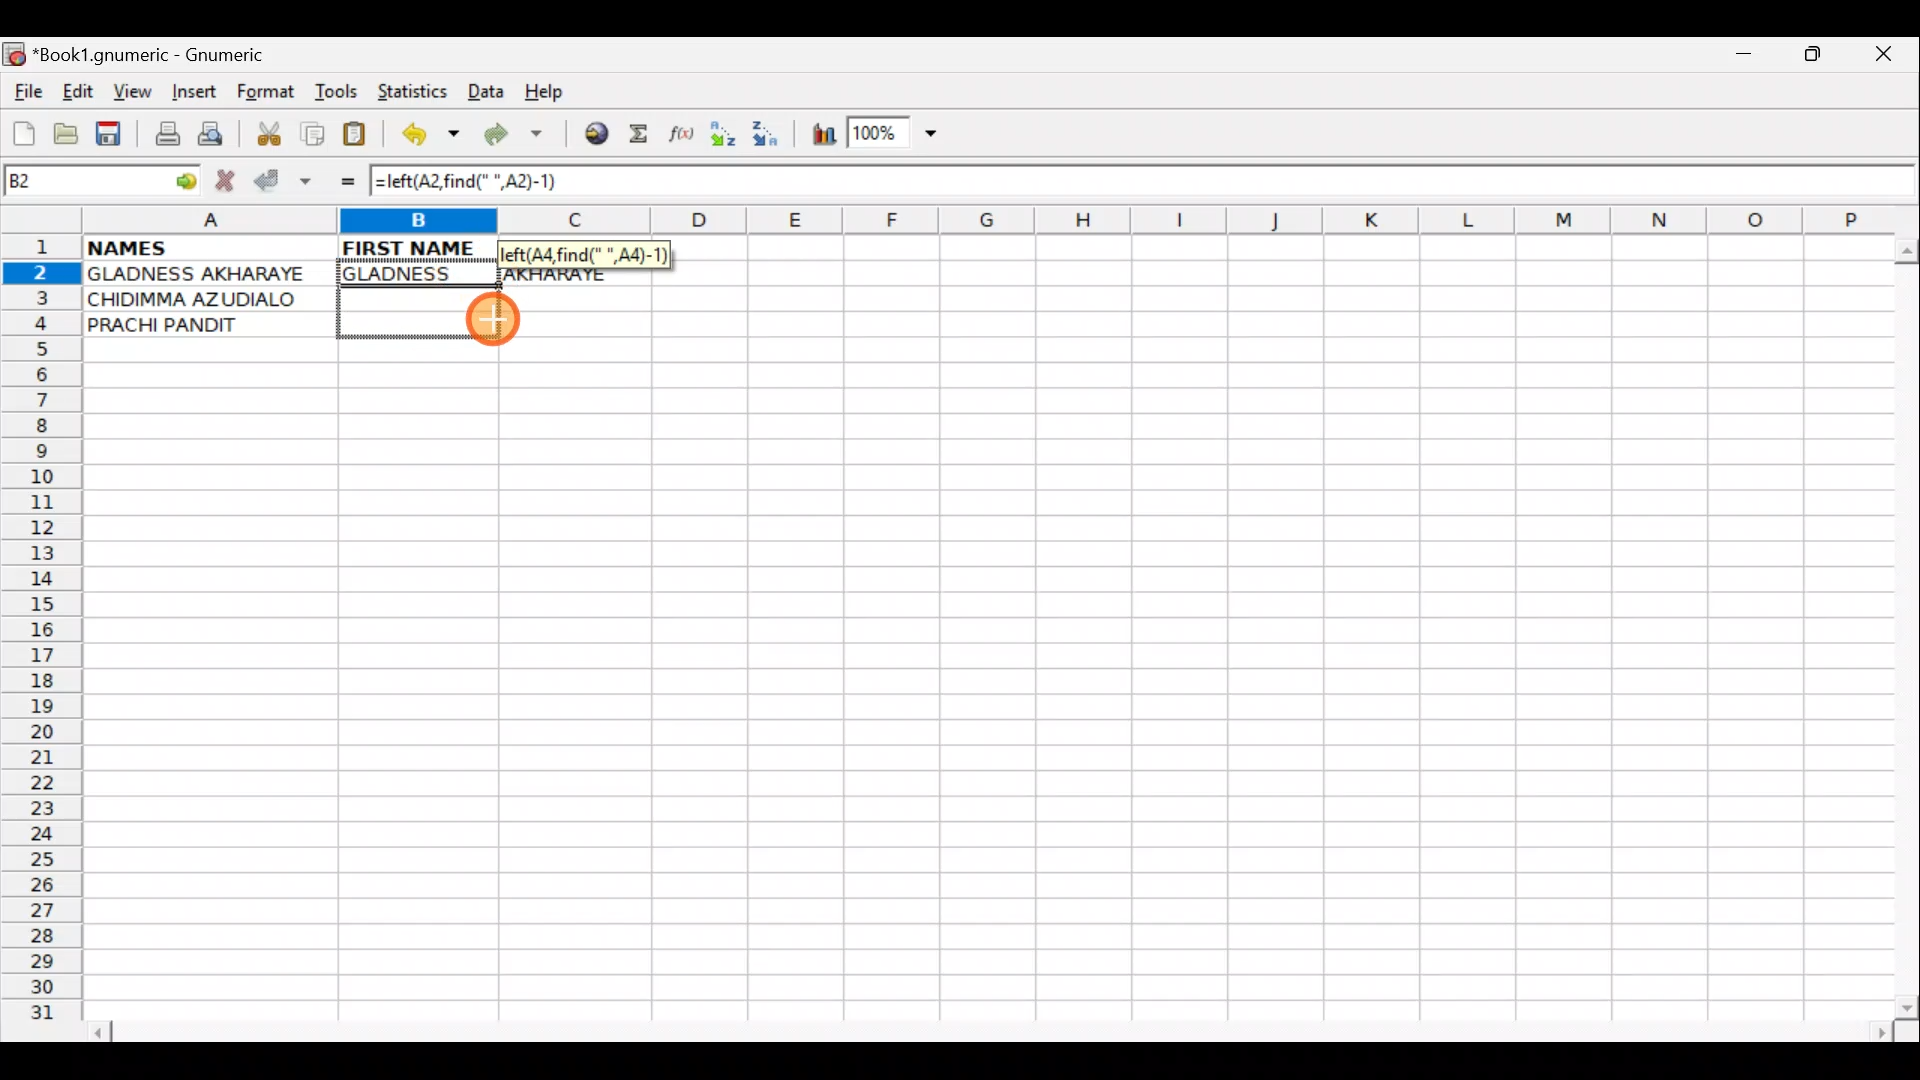 The image size is (1920, 1080). Describe the element at coordinates (771, 139) in the screenshot. I see `Sort Descending order` at that location.